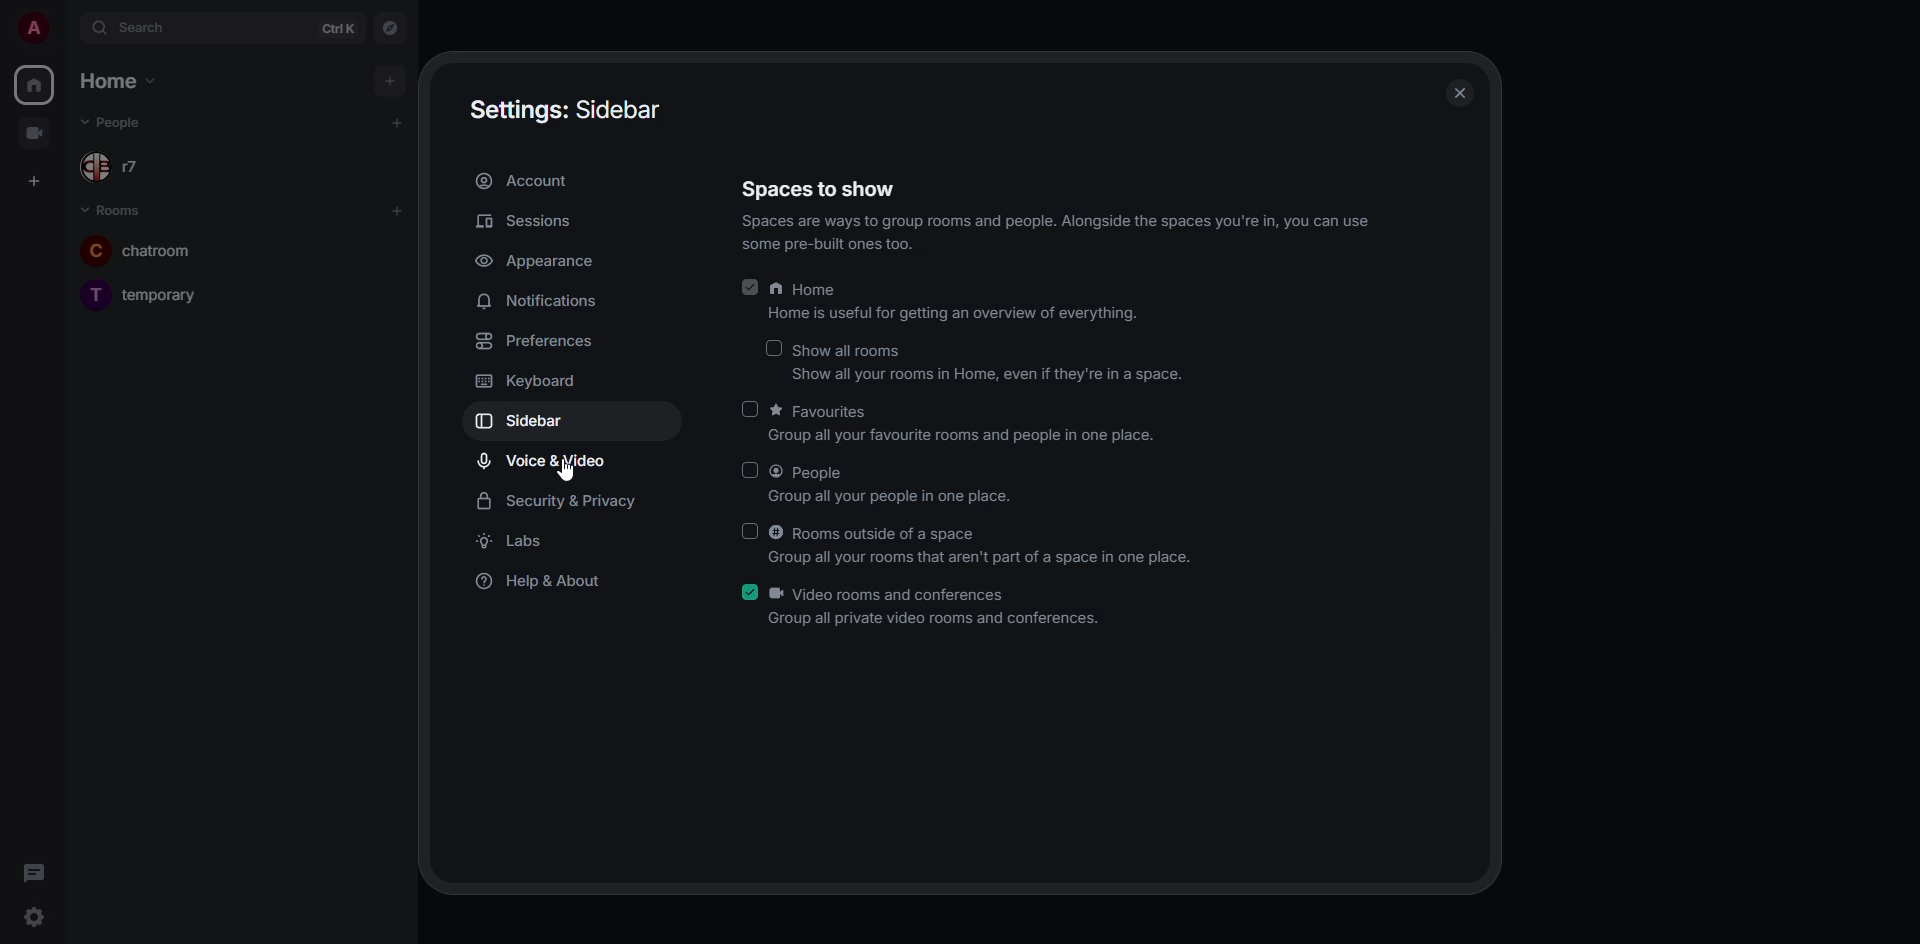 The width and height of the screenshot is (1920, 944). What do you see at coordinates (396, 123) in the screenshot?
I see `add` at bounding box center [396, 123].